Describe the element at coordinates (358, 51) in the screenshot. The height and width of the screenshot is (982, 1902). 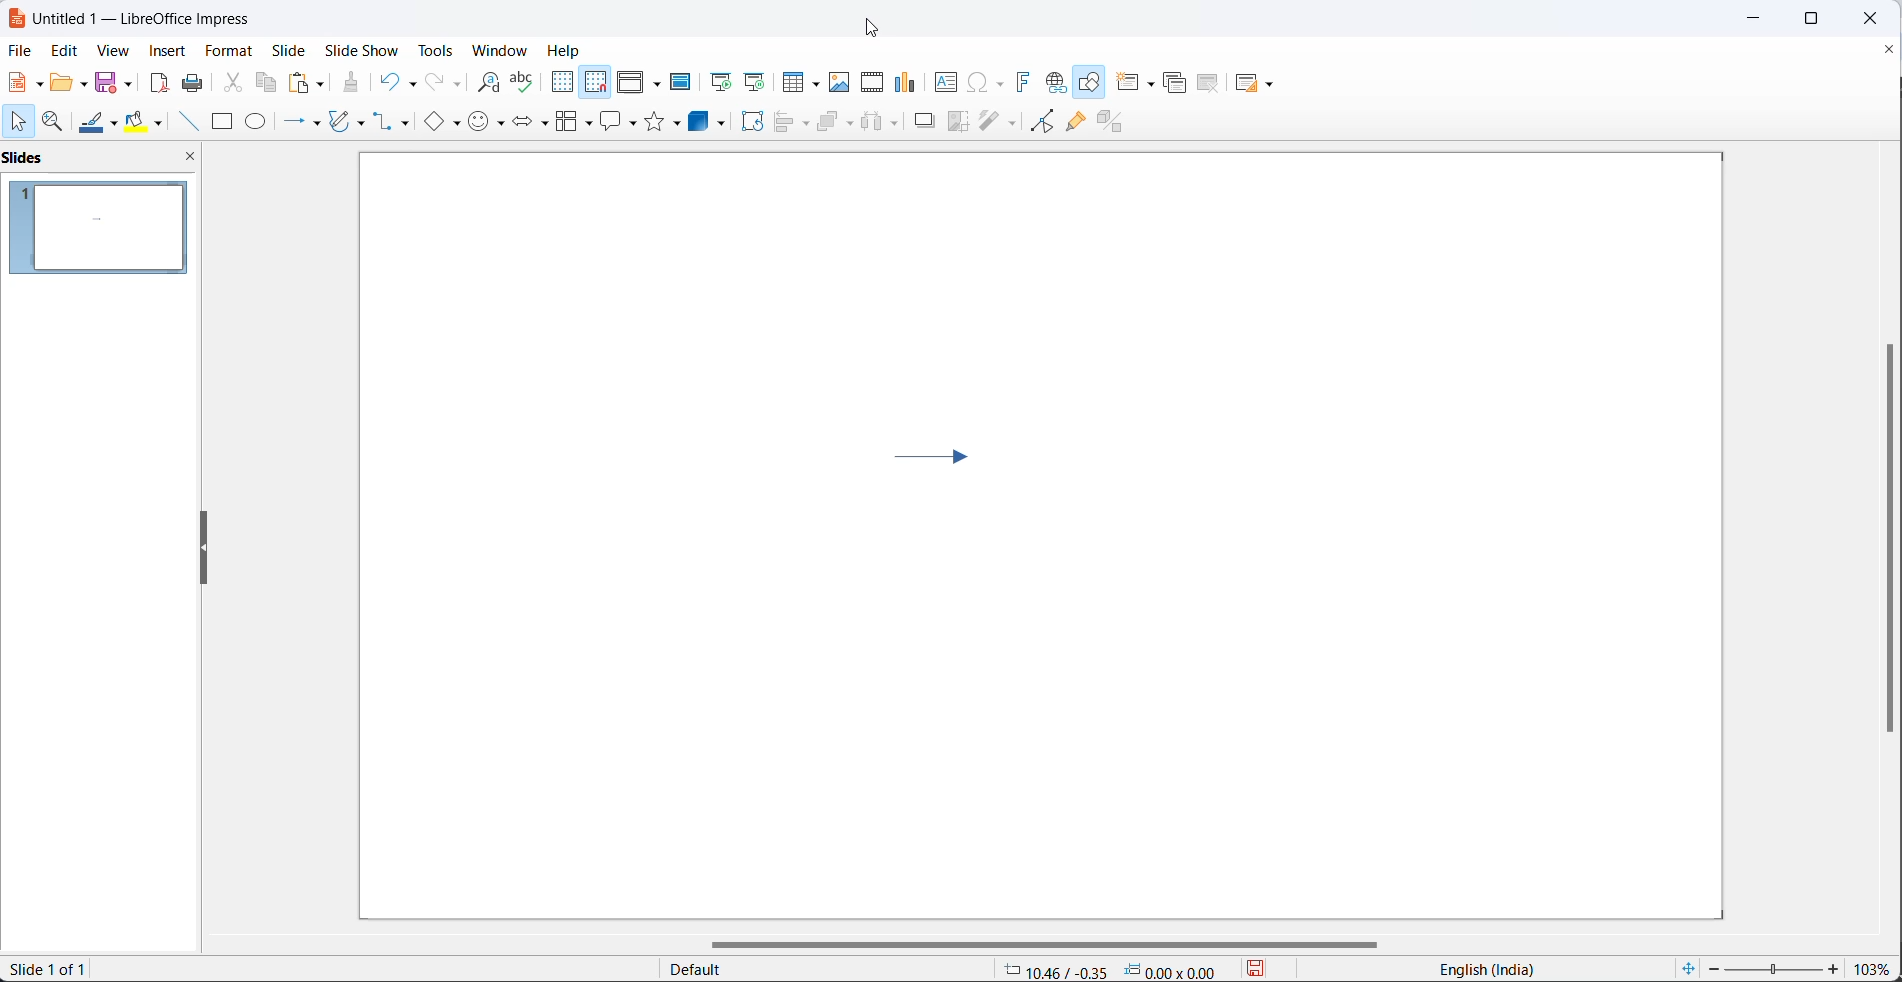
I see `slide show` at that location.